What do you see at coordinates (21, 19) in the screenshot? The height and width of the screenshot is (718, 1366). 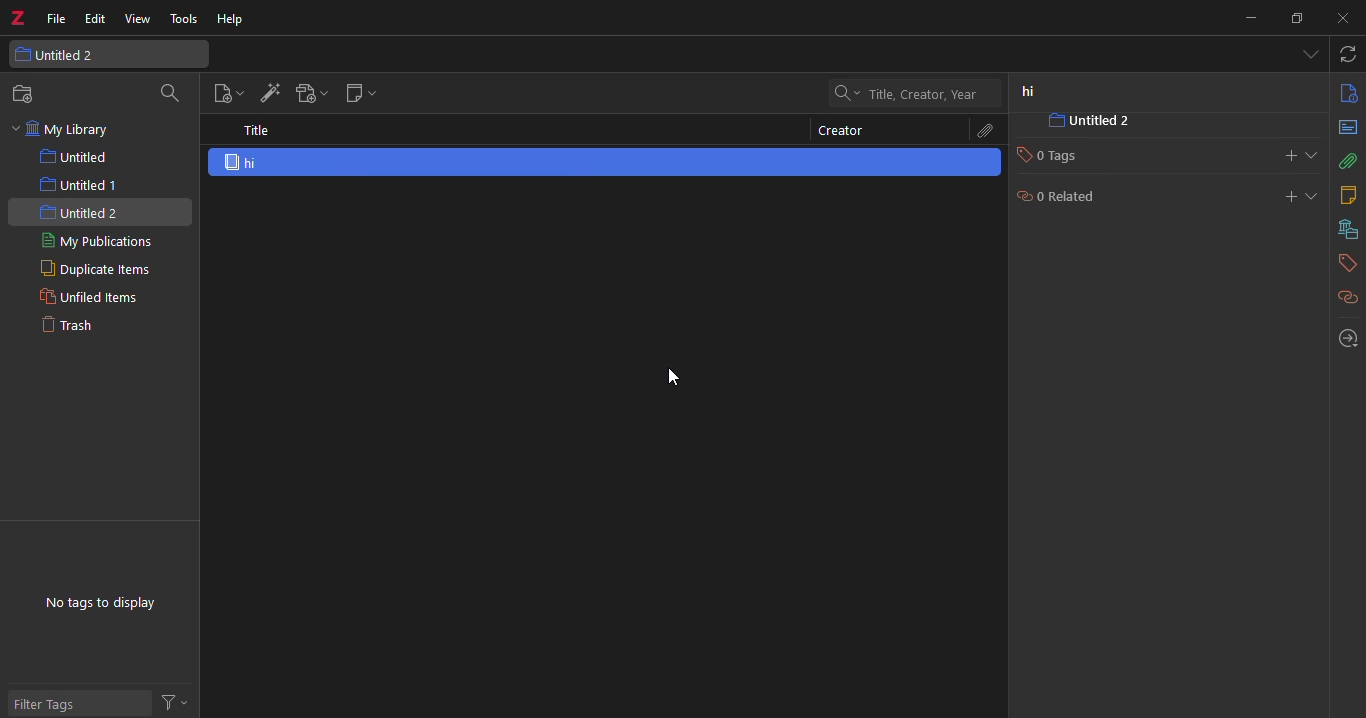 I see `z` at bounding box center [21, 19].